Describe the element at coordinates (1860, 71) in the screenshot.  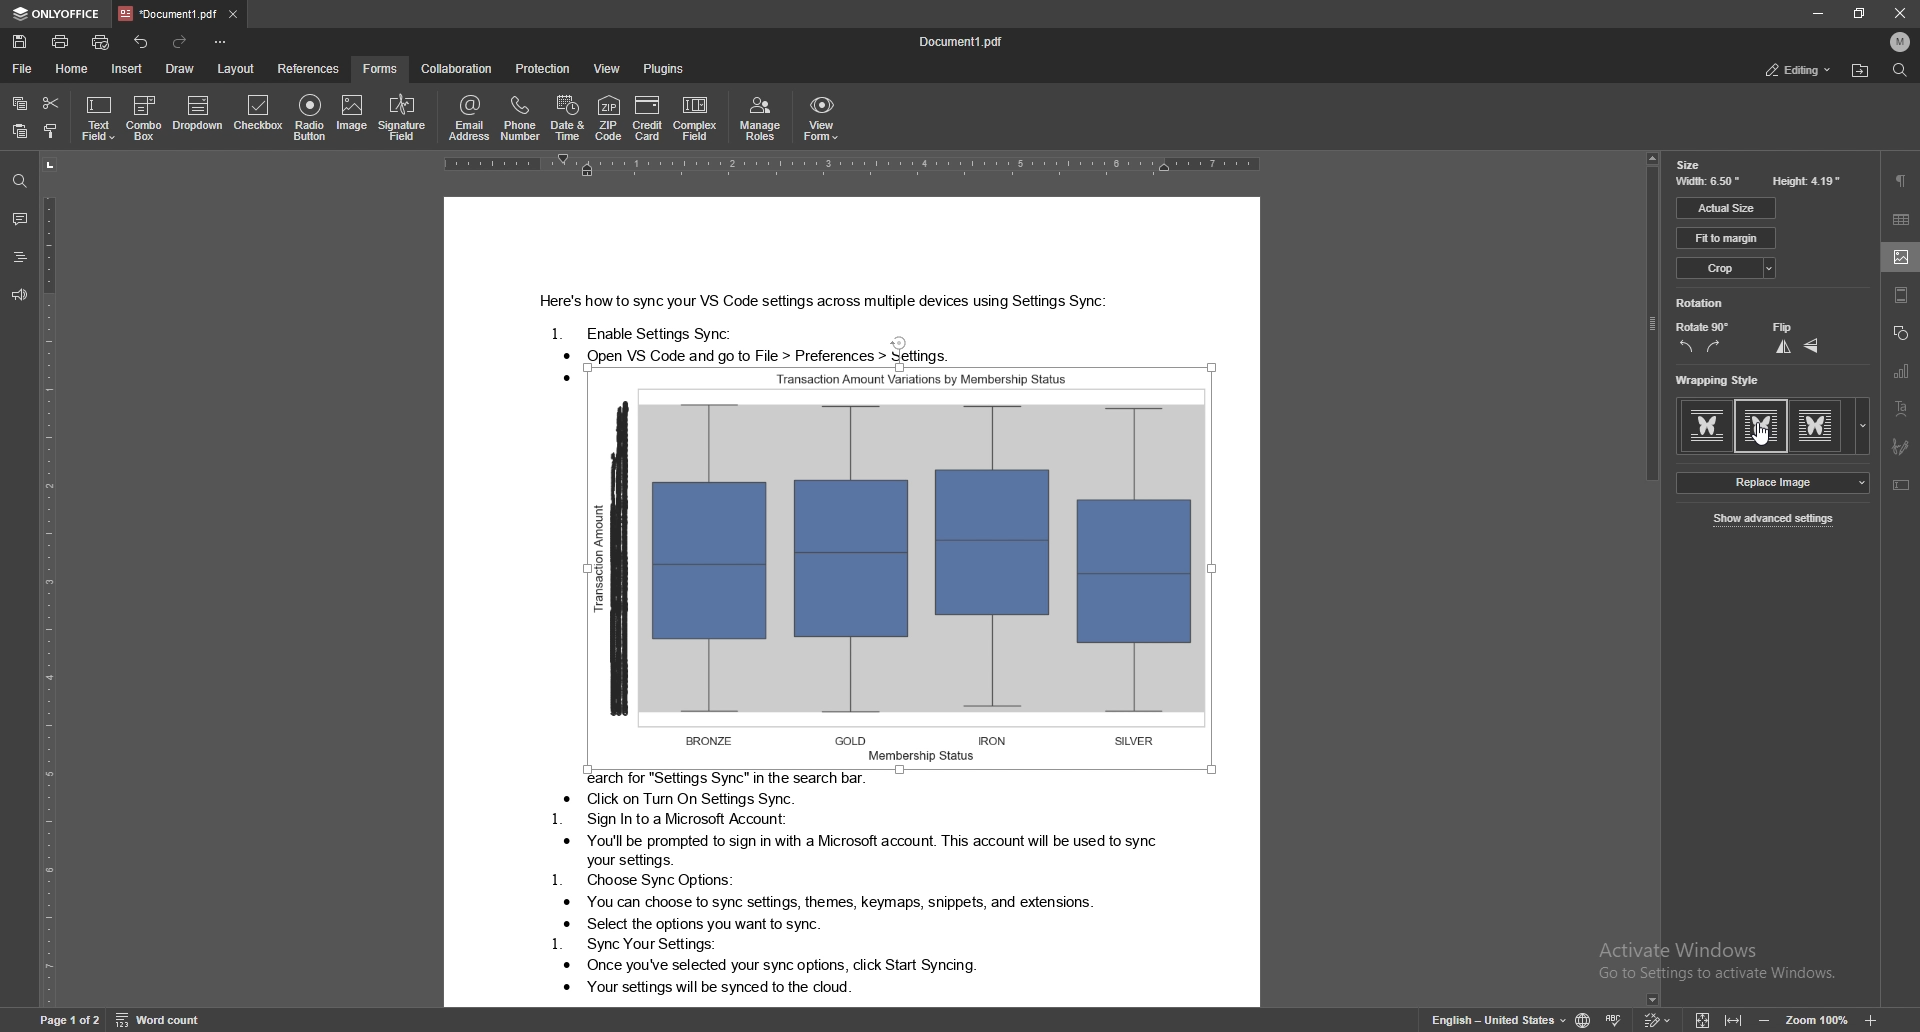
I see `locate file` at that location.